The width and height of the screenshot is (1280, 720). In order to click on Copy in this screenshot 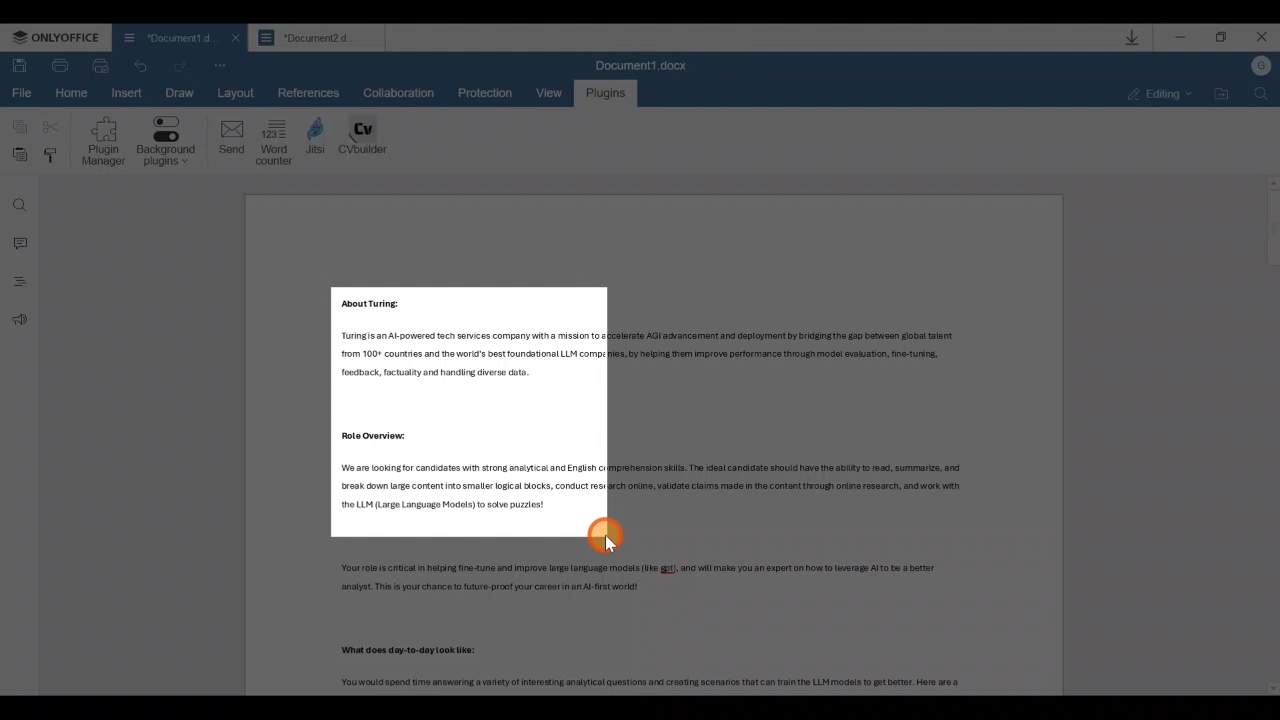, I will do `click(16, 128)`.